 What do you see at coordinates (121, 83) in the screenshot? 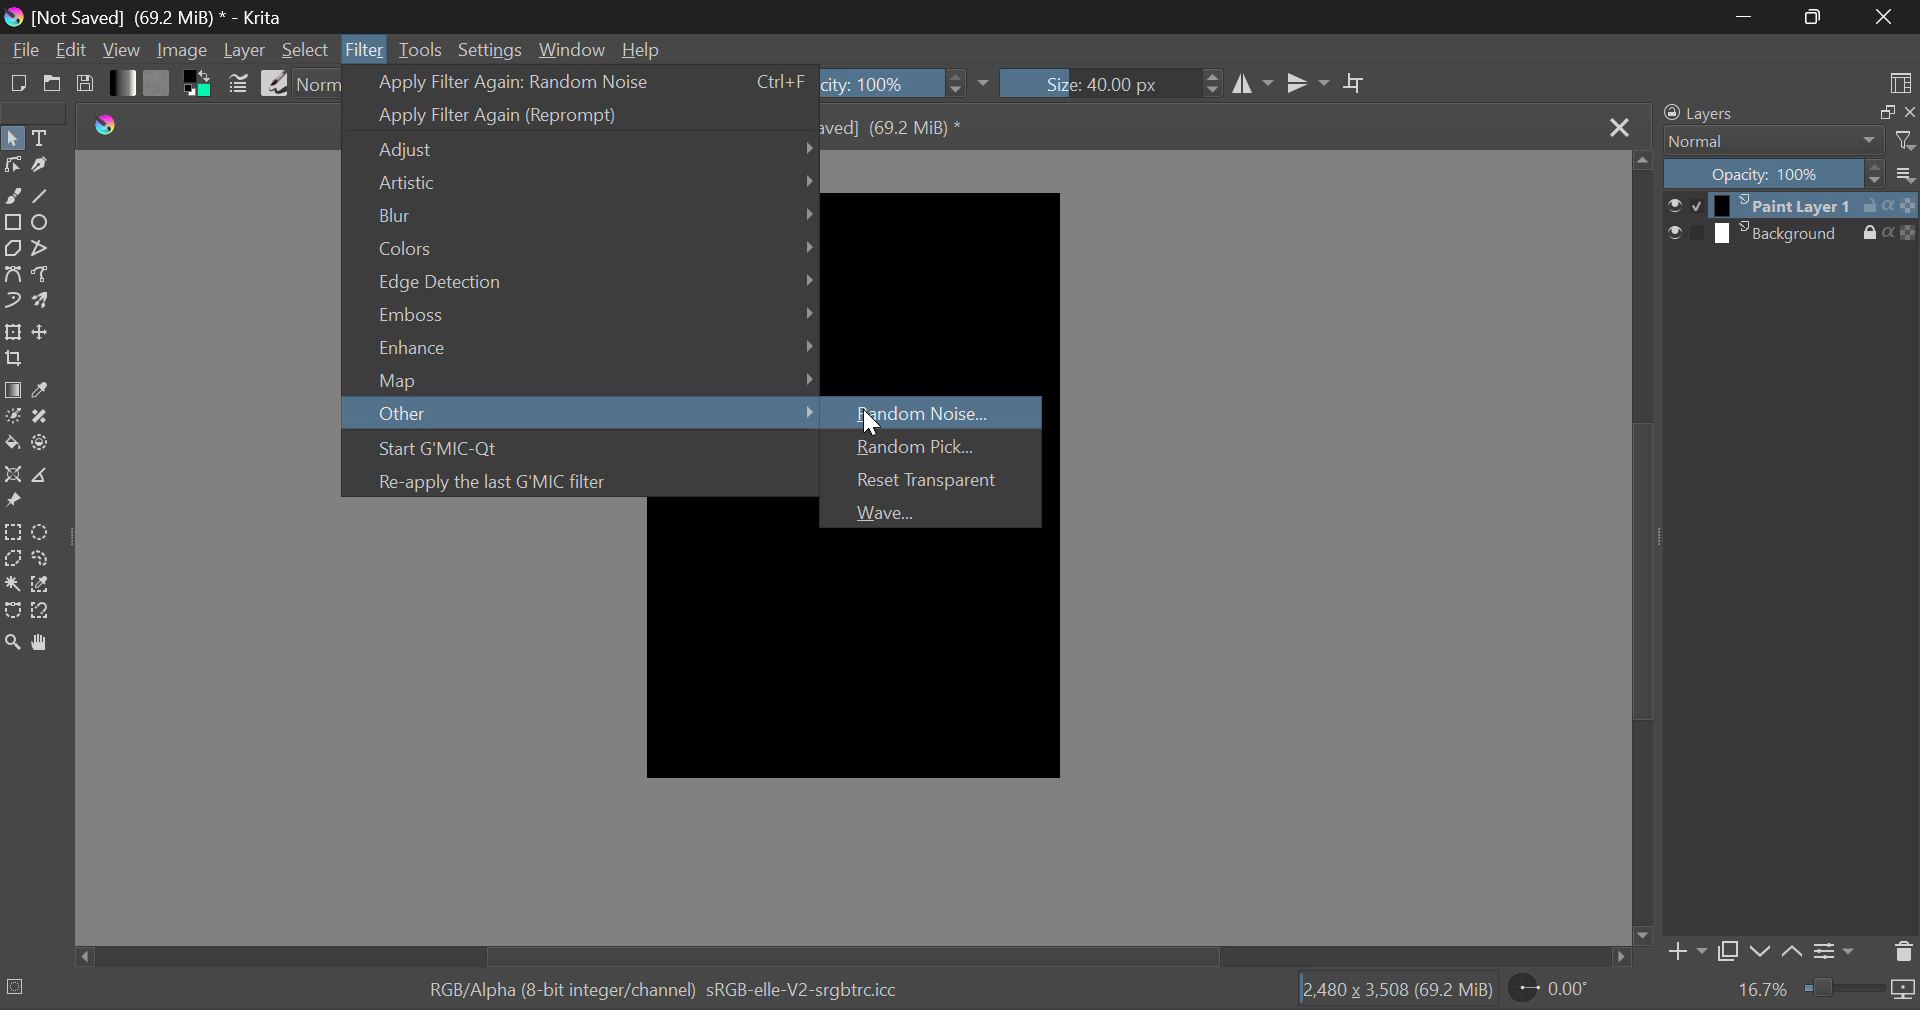
I see `Gradients` at bounding box center [121, 83].